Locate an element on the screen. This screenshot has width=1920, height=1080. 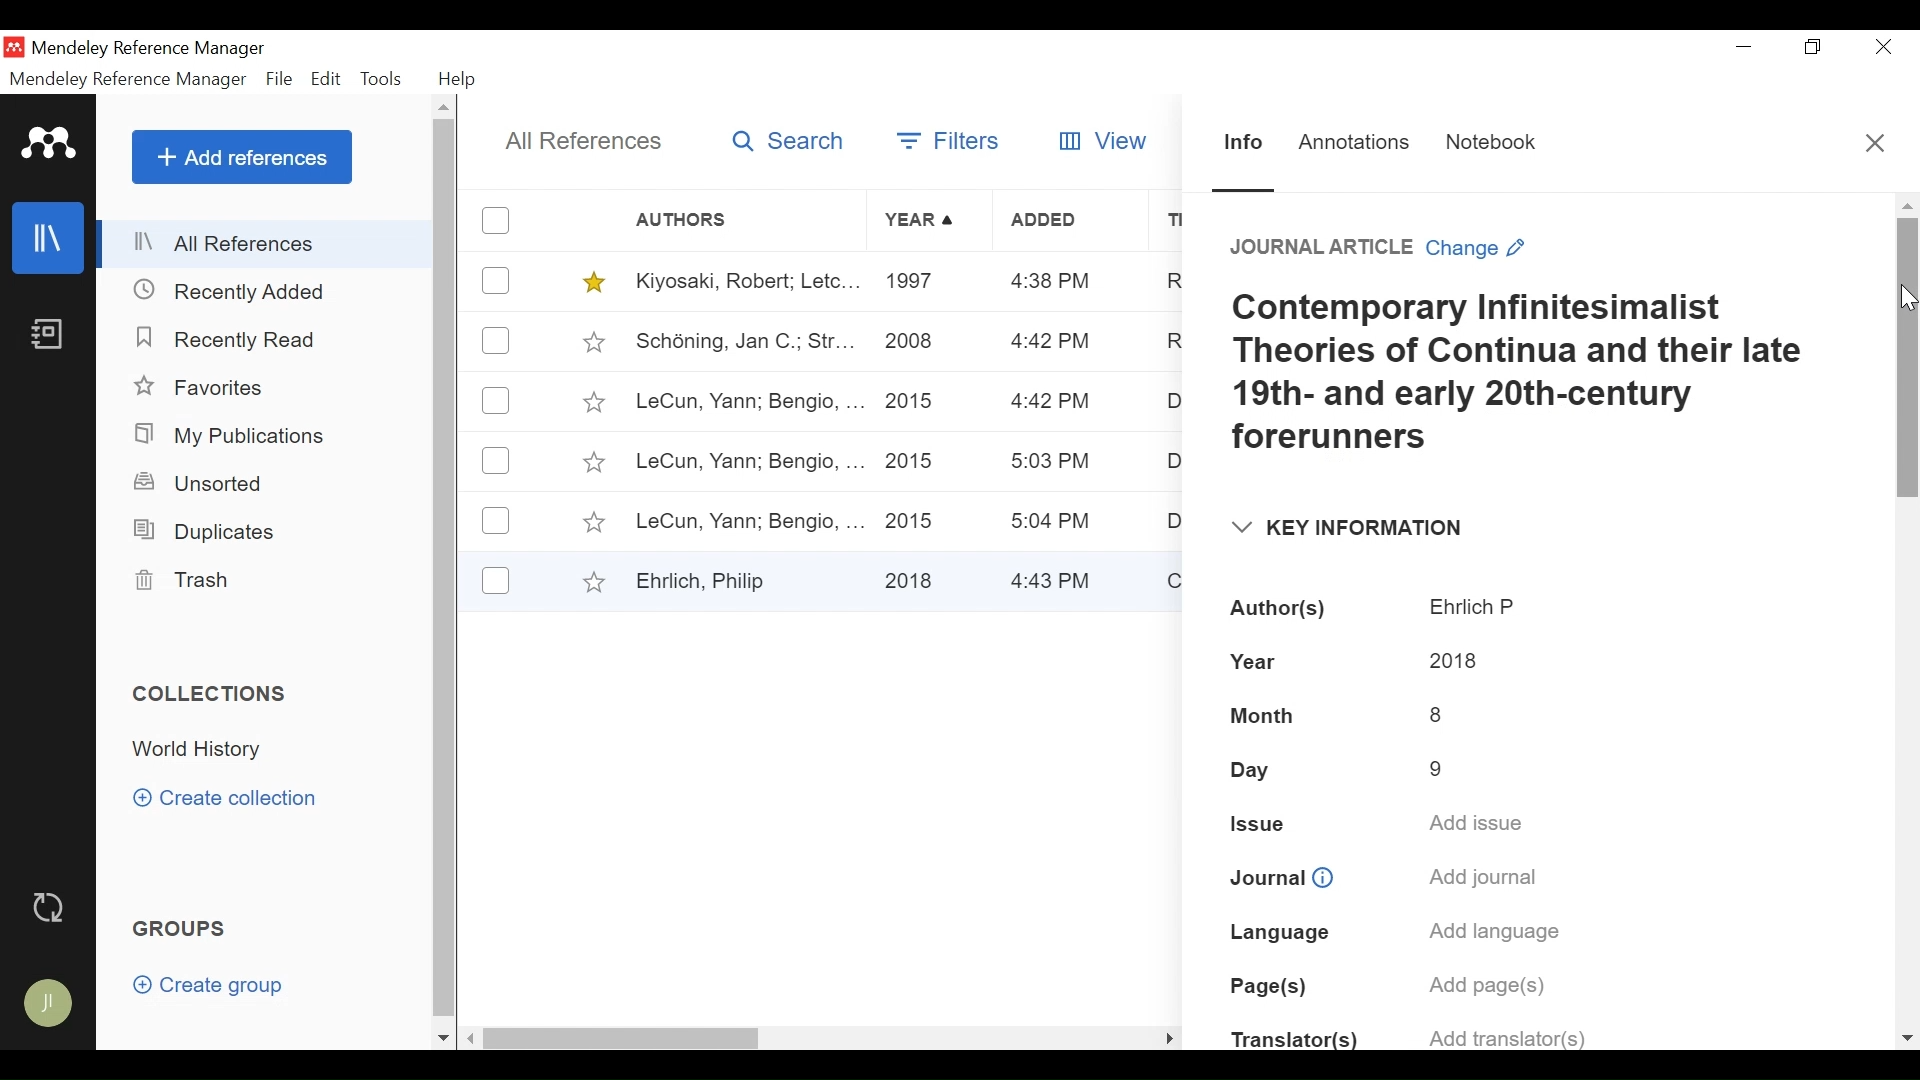
LeCun, Yann; Bengio, ... is located at coordinates (748, 519).